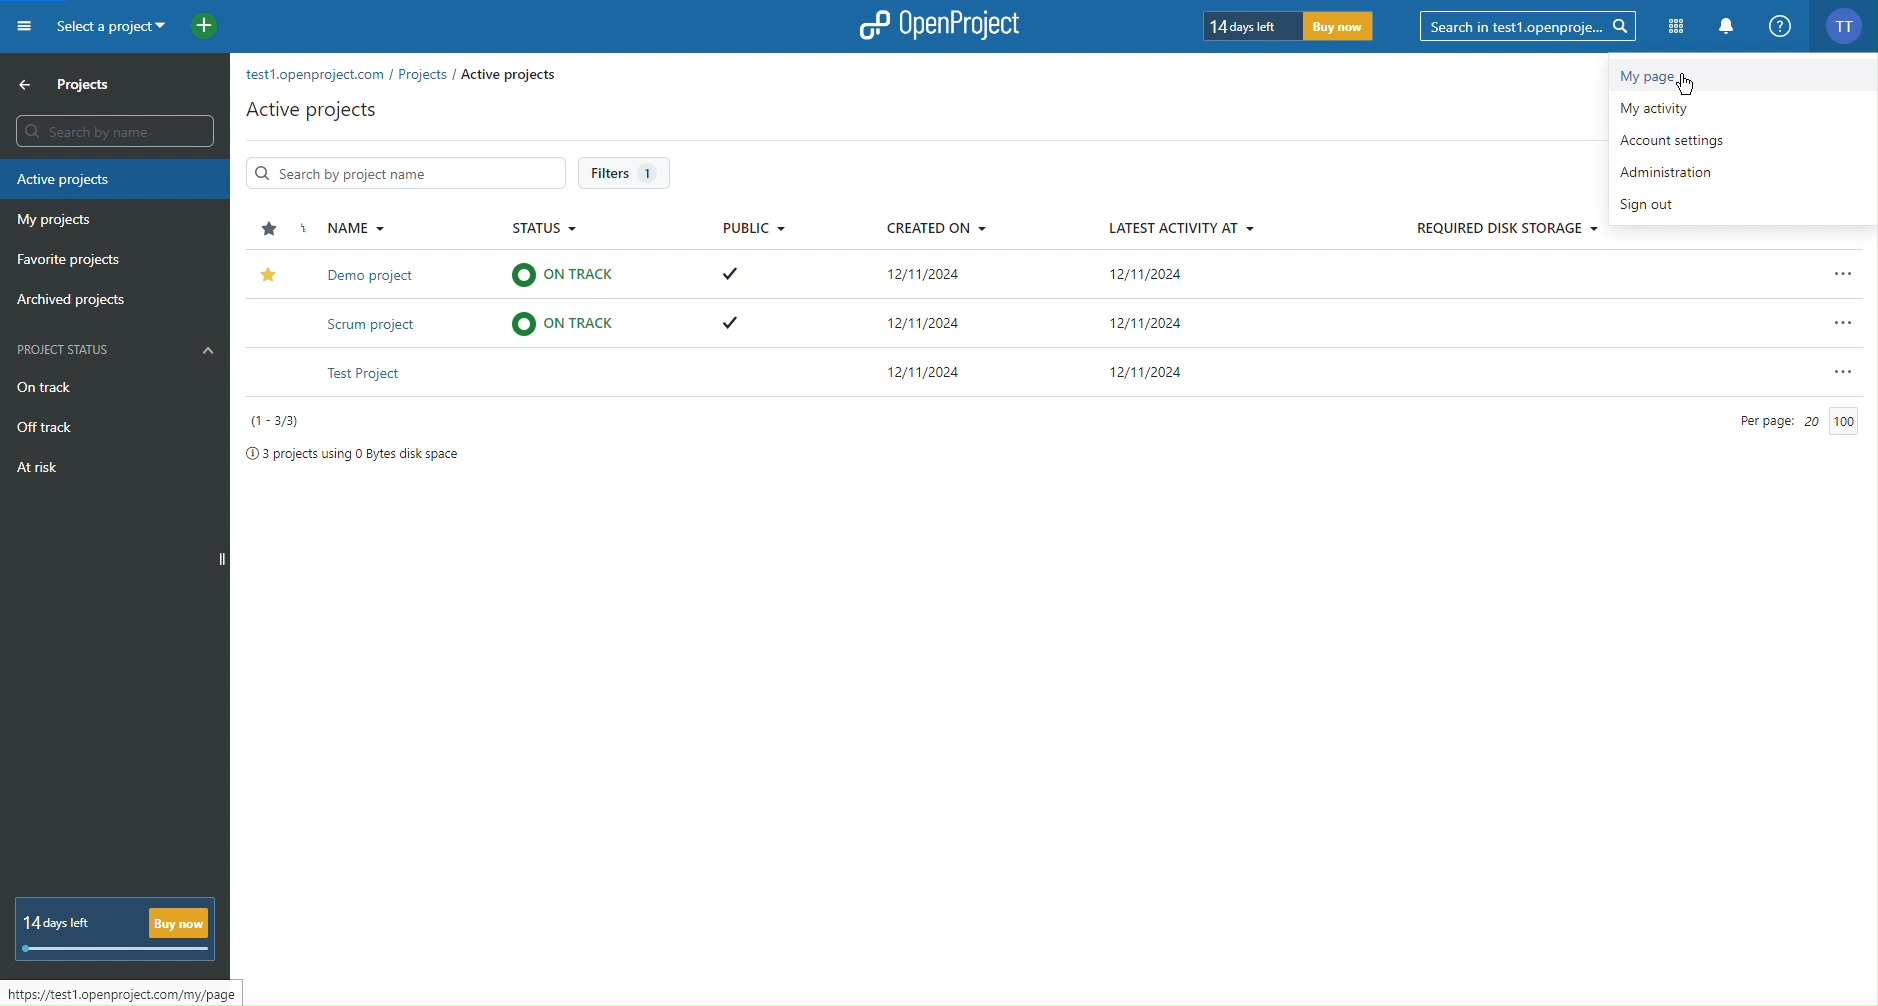 The width and height of the screenshot is (1878, 1006). What do you see at coordinates (135, 28) in the screenshot?
I see `Select a project` at bounding box center [135, 28].